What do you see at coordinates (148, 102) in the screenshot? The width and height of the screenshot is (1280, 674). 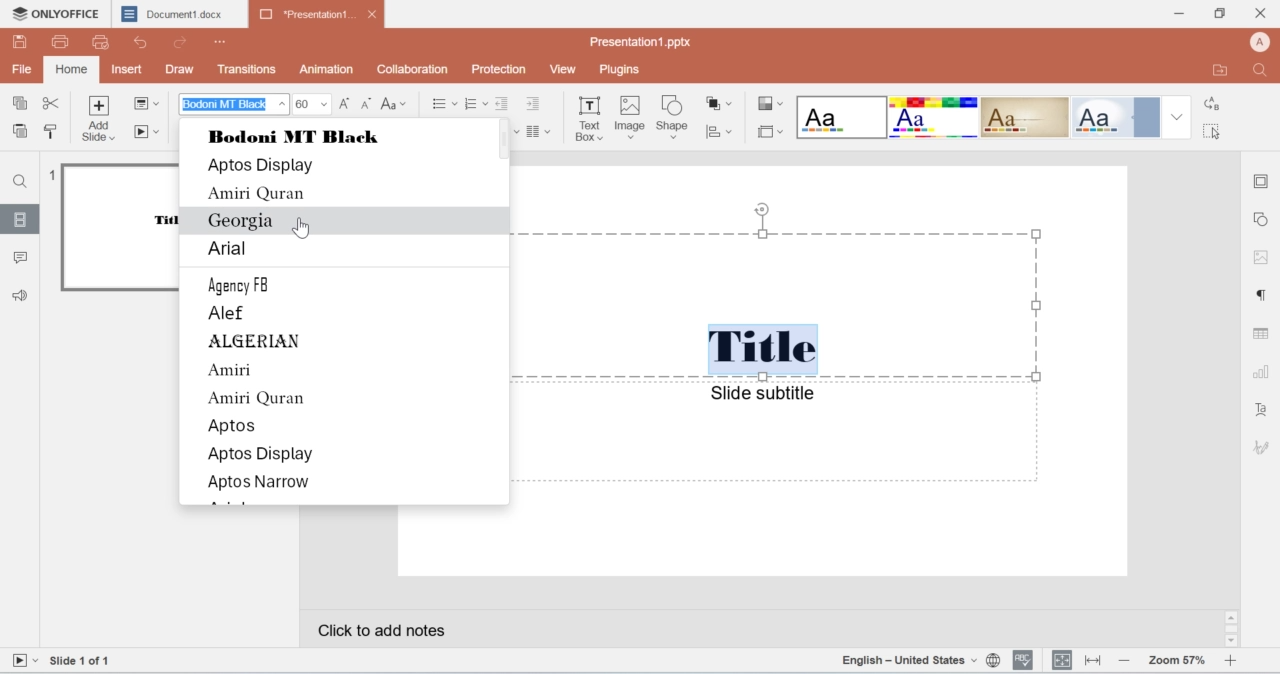 I see `file` at bounding box center [148, 102].